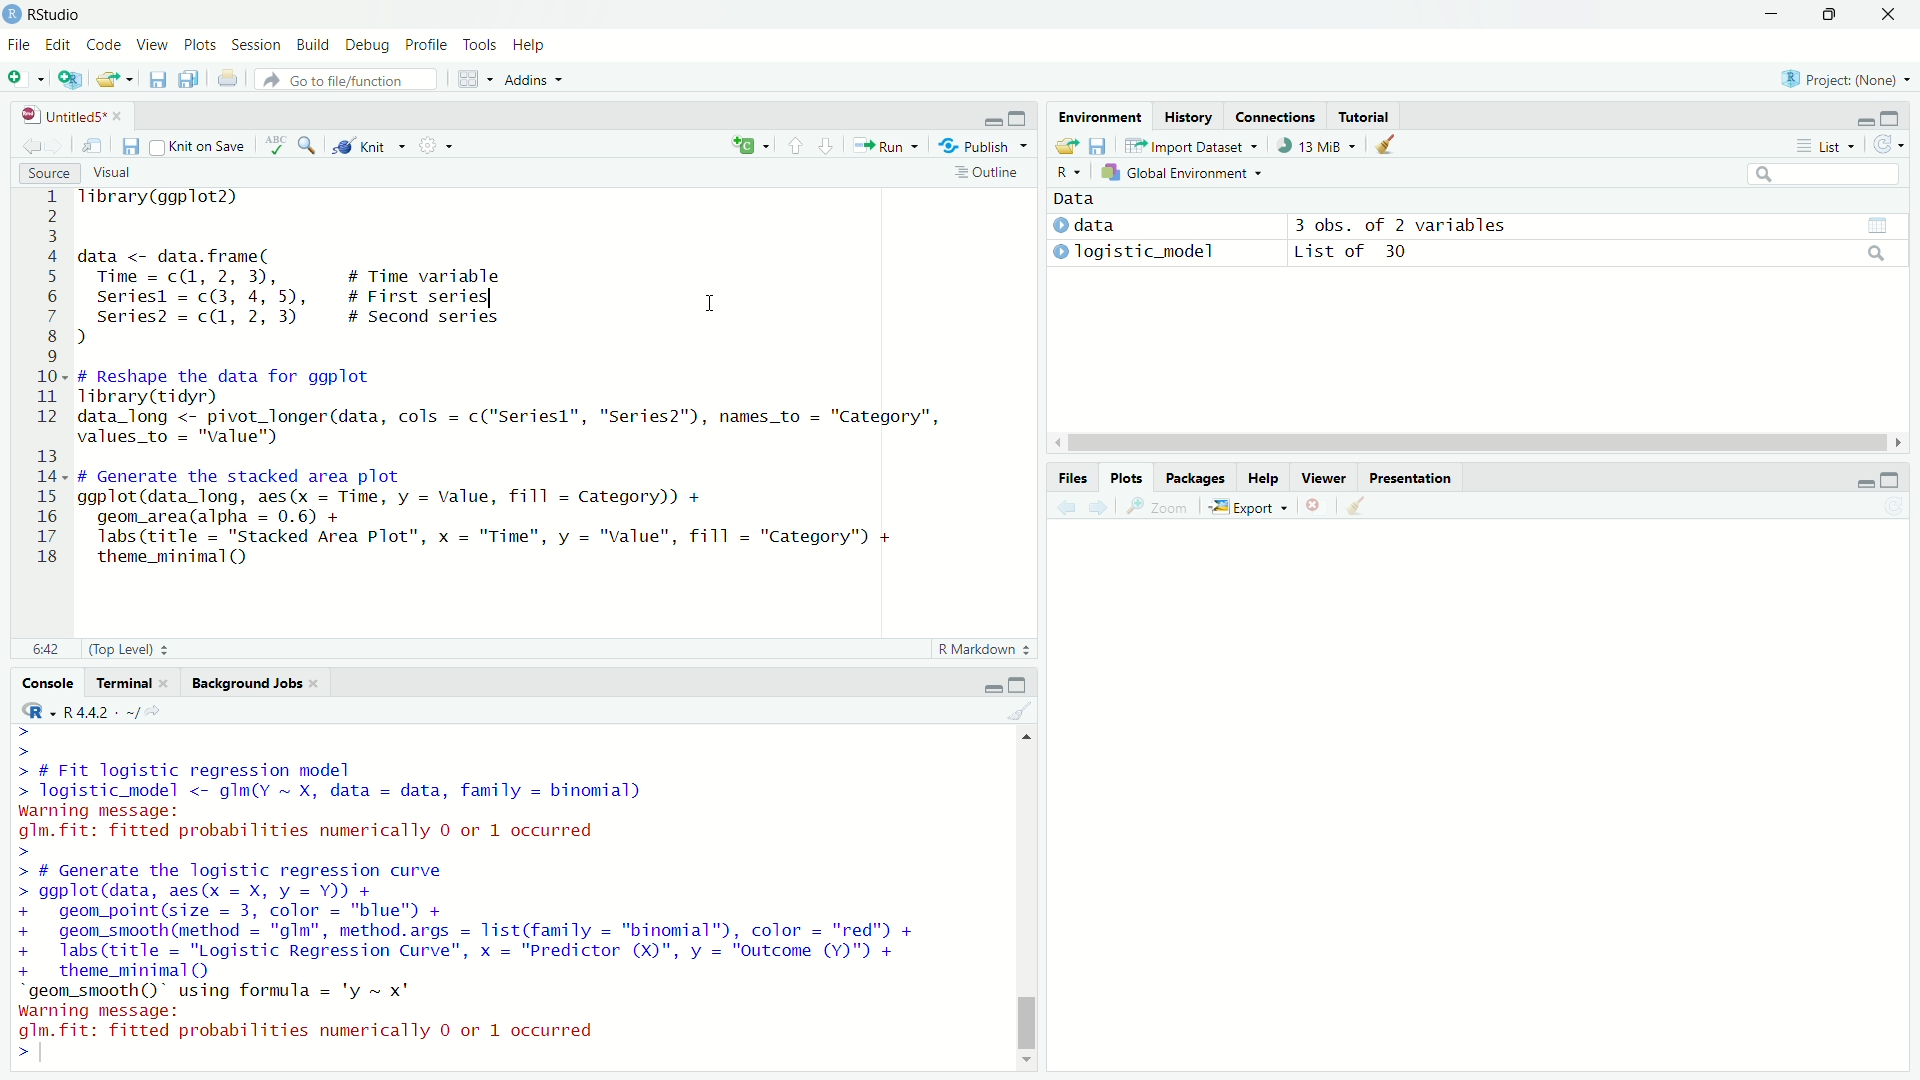 The width and height of the screenshot is (1920, 1080). I want to click on - Publish, so click(978, 147).